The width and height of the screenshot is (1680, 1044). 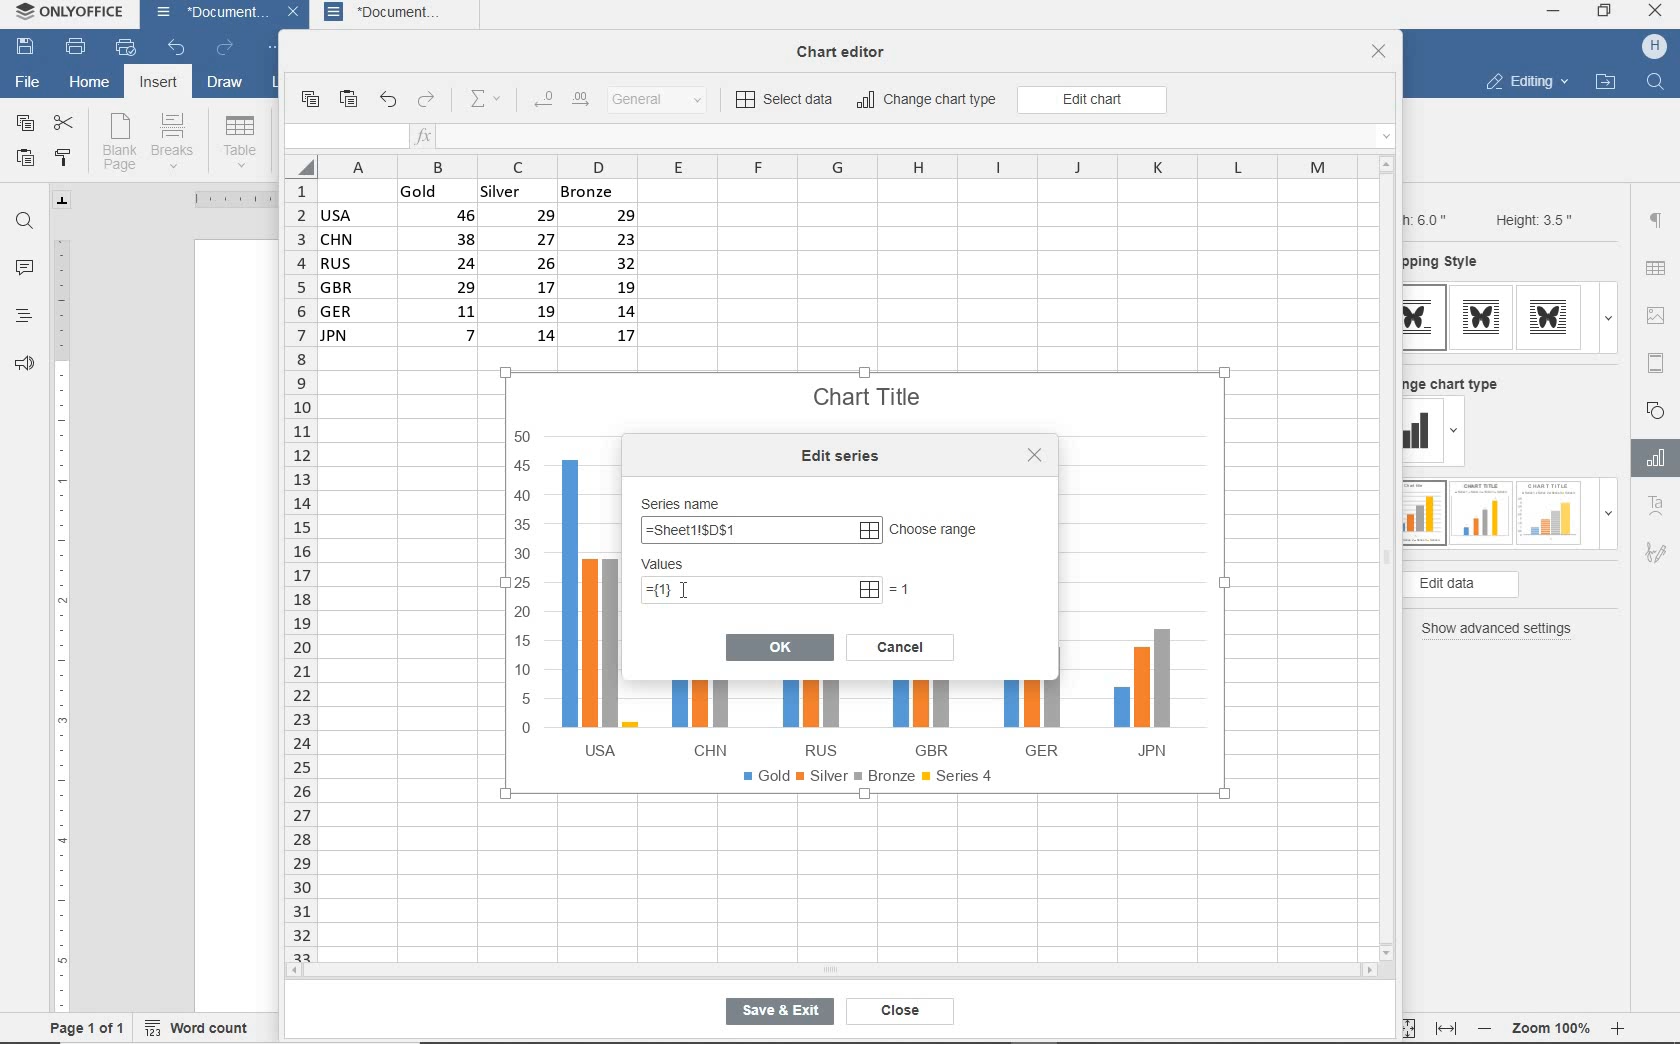 I want to click on undo, so click(x=176, y=49).